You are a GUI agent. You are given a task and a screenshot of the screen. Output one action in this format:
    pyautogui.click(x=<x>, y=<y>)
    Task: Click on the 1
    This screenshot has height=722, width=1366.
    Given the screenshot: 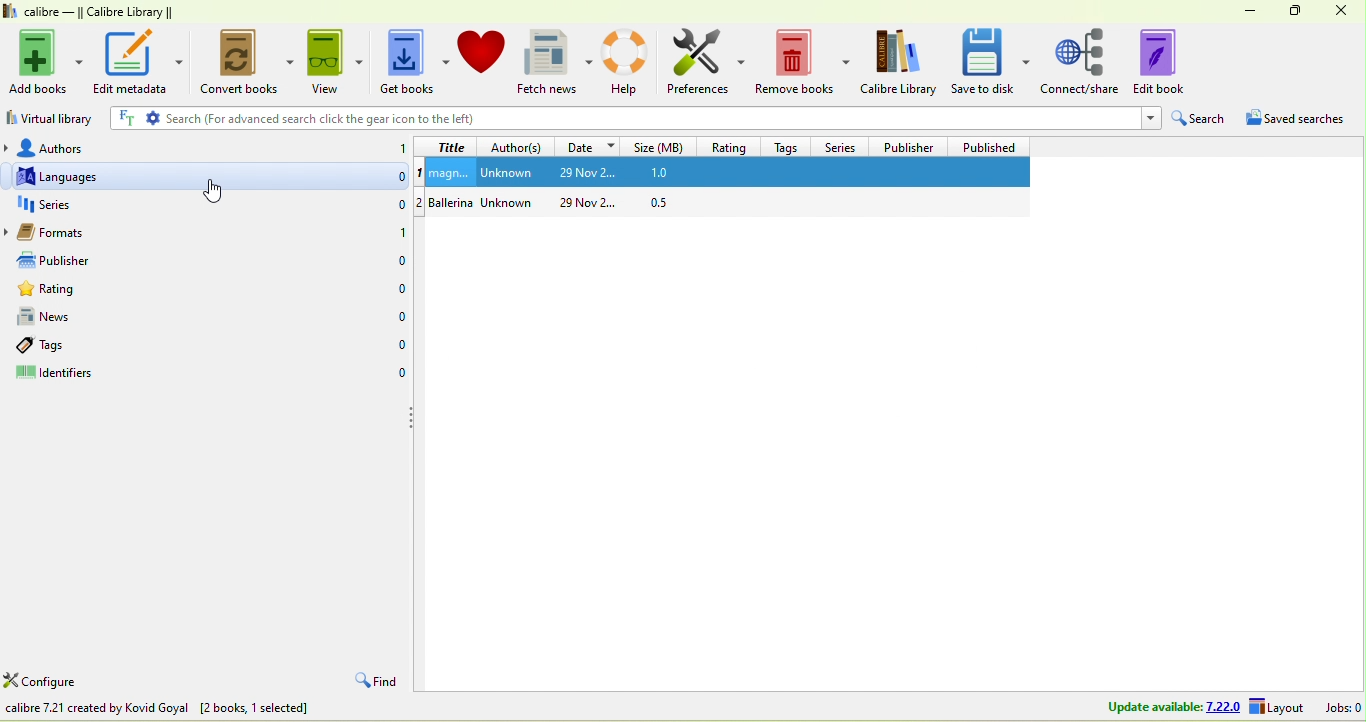 What is the action you would take?
    pyautogui.click(x=419, y=172)
    